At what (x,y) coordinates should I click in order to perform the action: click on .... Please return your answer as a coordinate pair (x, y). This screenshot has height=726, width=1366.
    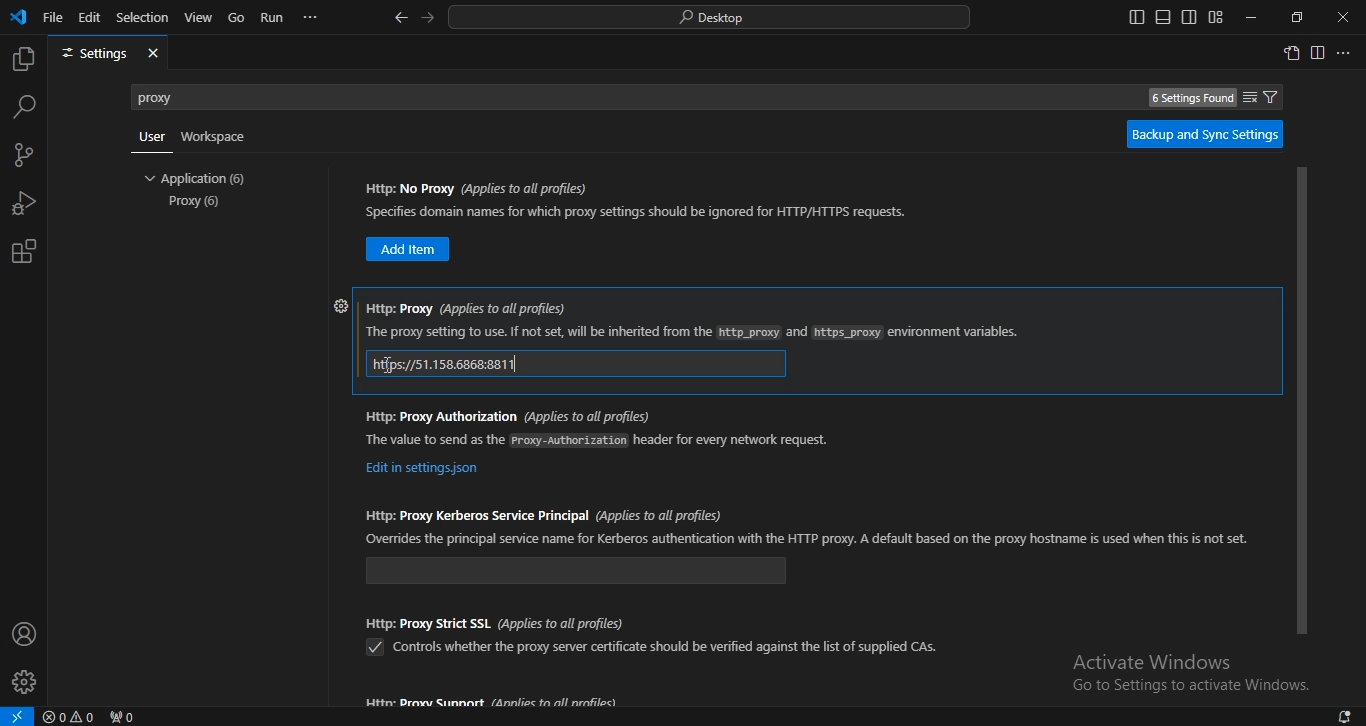
    Looking at the image, I should click on (313, 18).